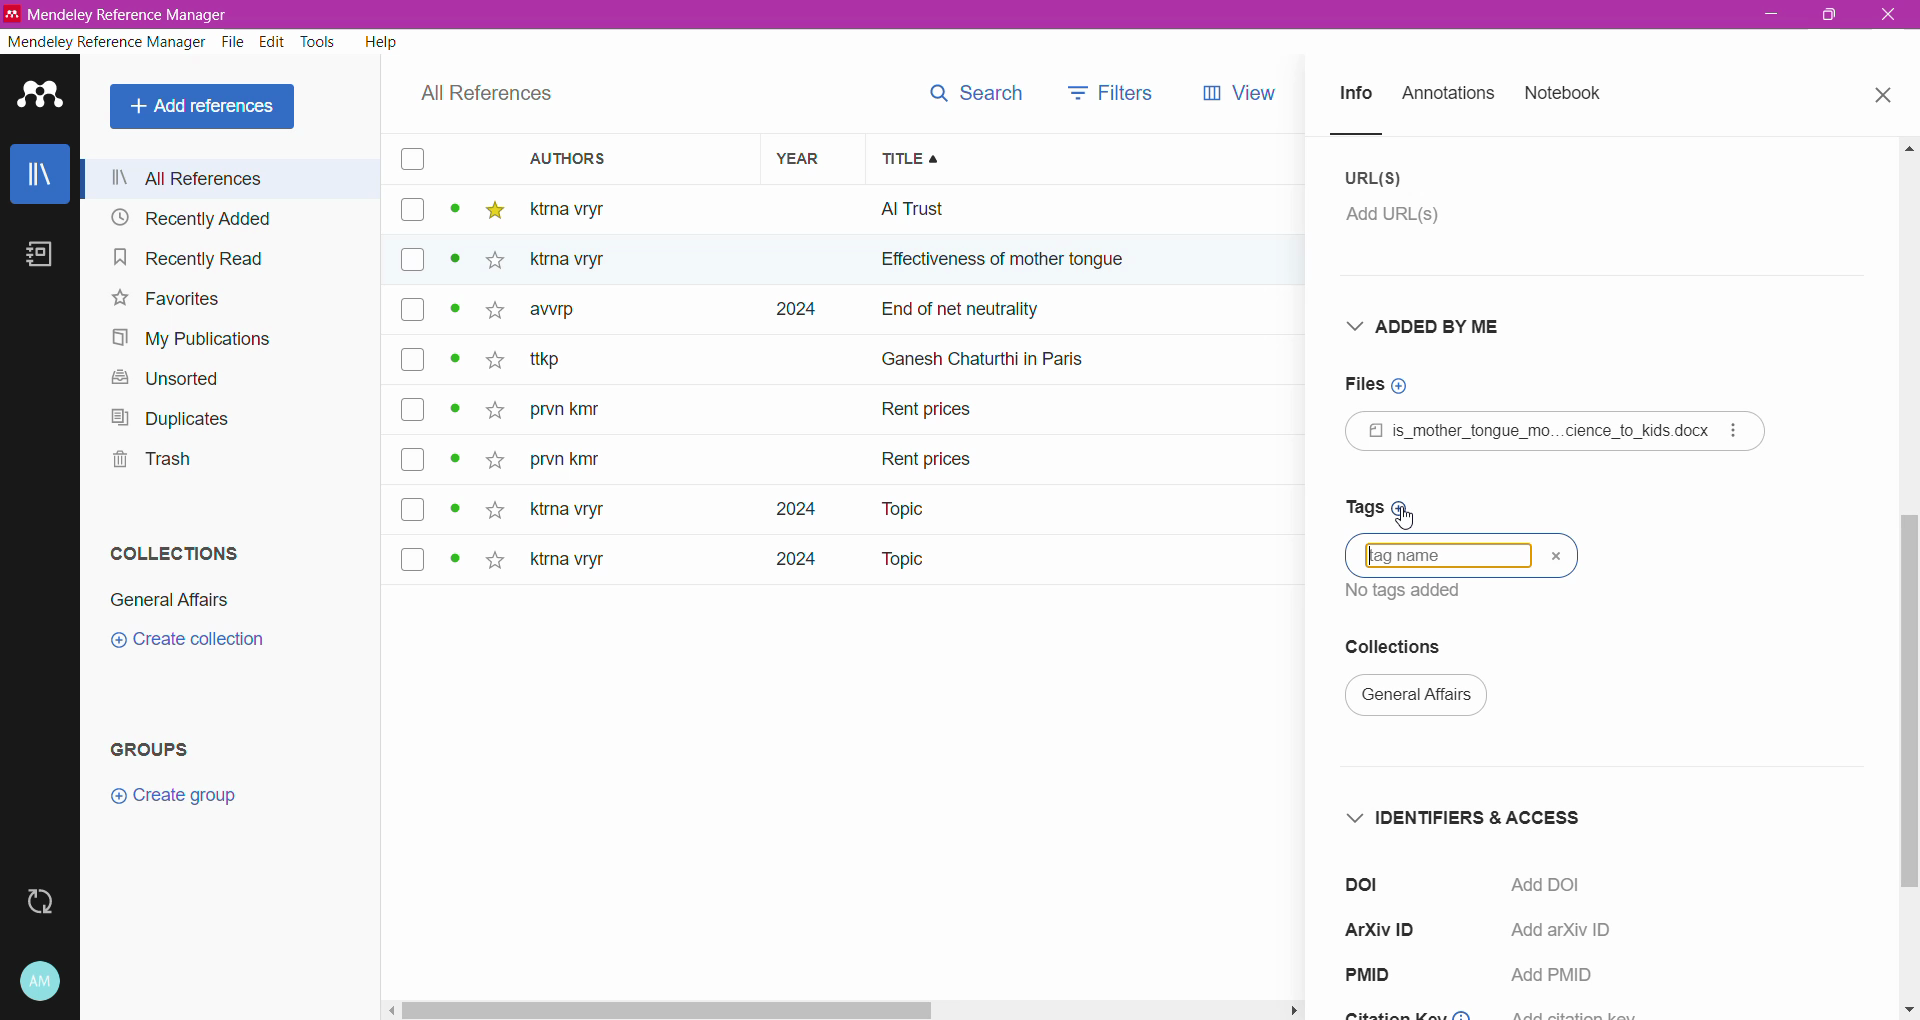 The image size is (1920, 1020). What do you see at coordinates (1553, 887) in the screenshot?
I see `Click to Add DOI` at bounding box center [1553, 887].